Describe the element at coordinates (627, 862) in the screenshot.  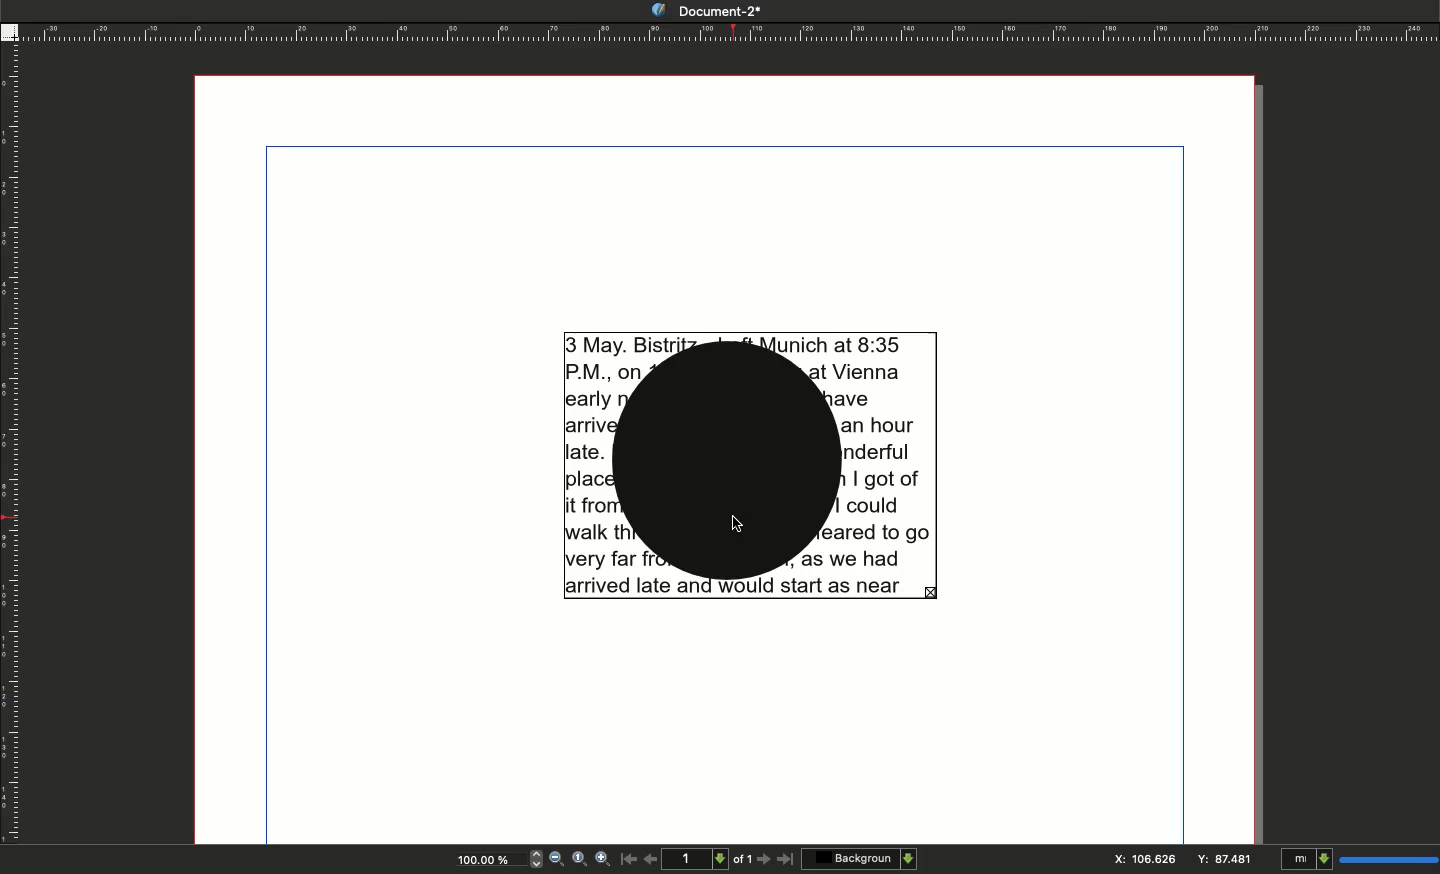
I see `First page` at that location.